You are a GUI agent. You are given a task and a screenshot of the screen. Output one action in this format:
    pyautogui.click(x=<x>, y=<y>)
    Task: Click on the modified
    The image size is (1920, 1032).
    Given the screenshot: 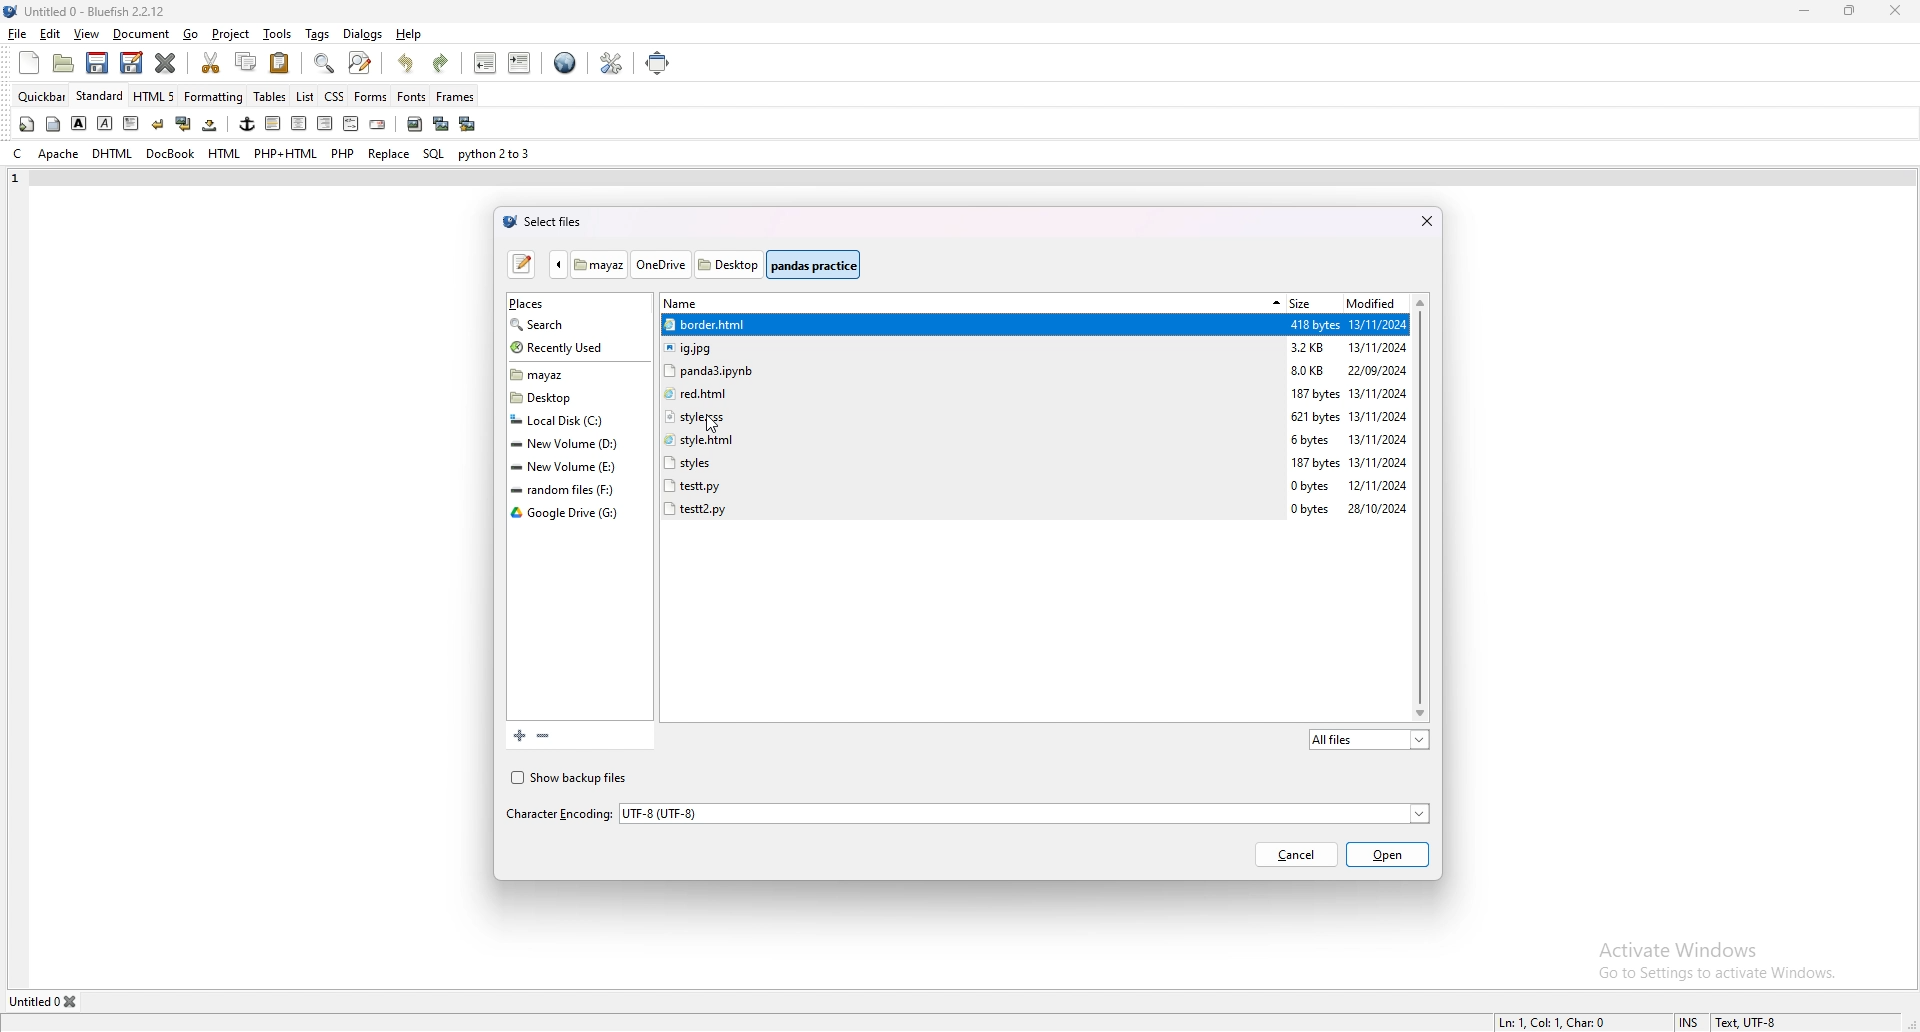 What is the action you would take?
    pyautogui.click(x=1373, y=302)
    